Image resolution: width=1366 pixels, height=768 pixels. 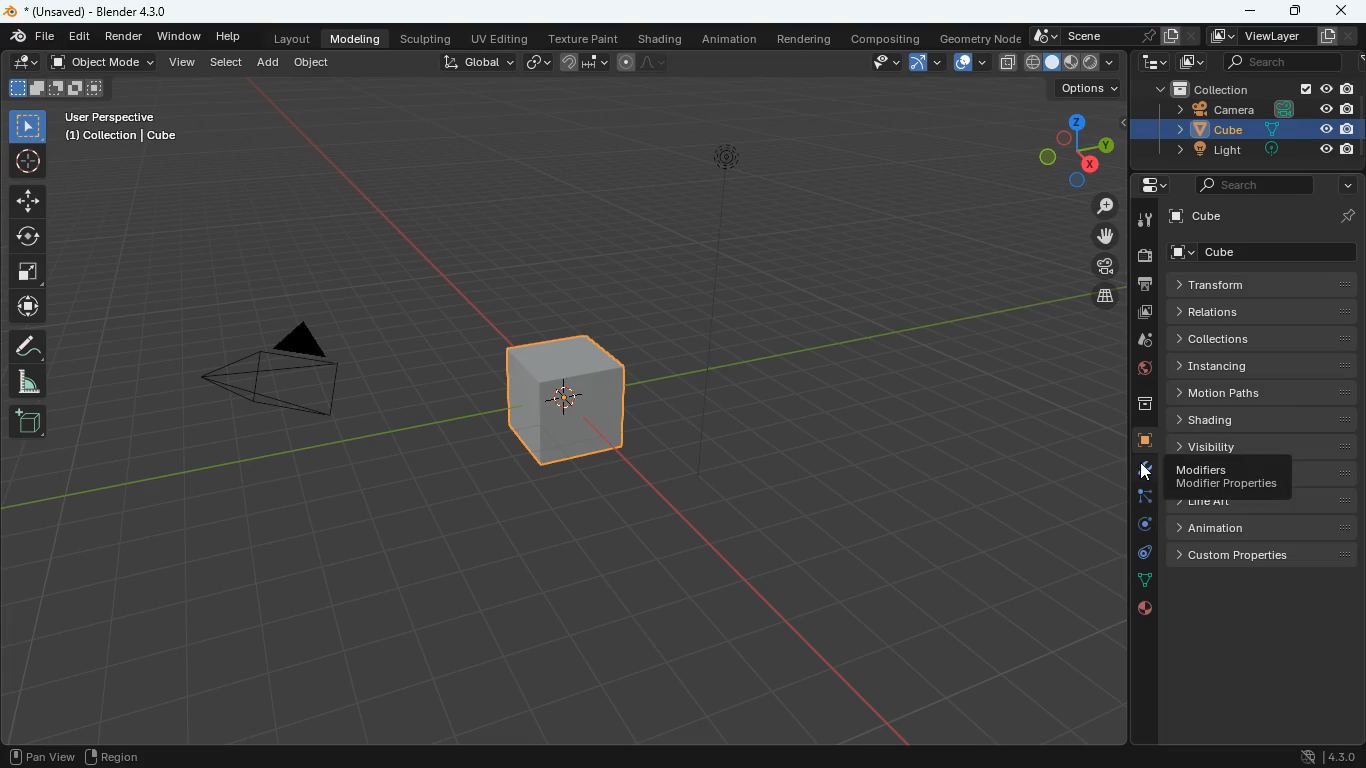 I want to click on window, so click(x=178, y=35).